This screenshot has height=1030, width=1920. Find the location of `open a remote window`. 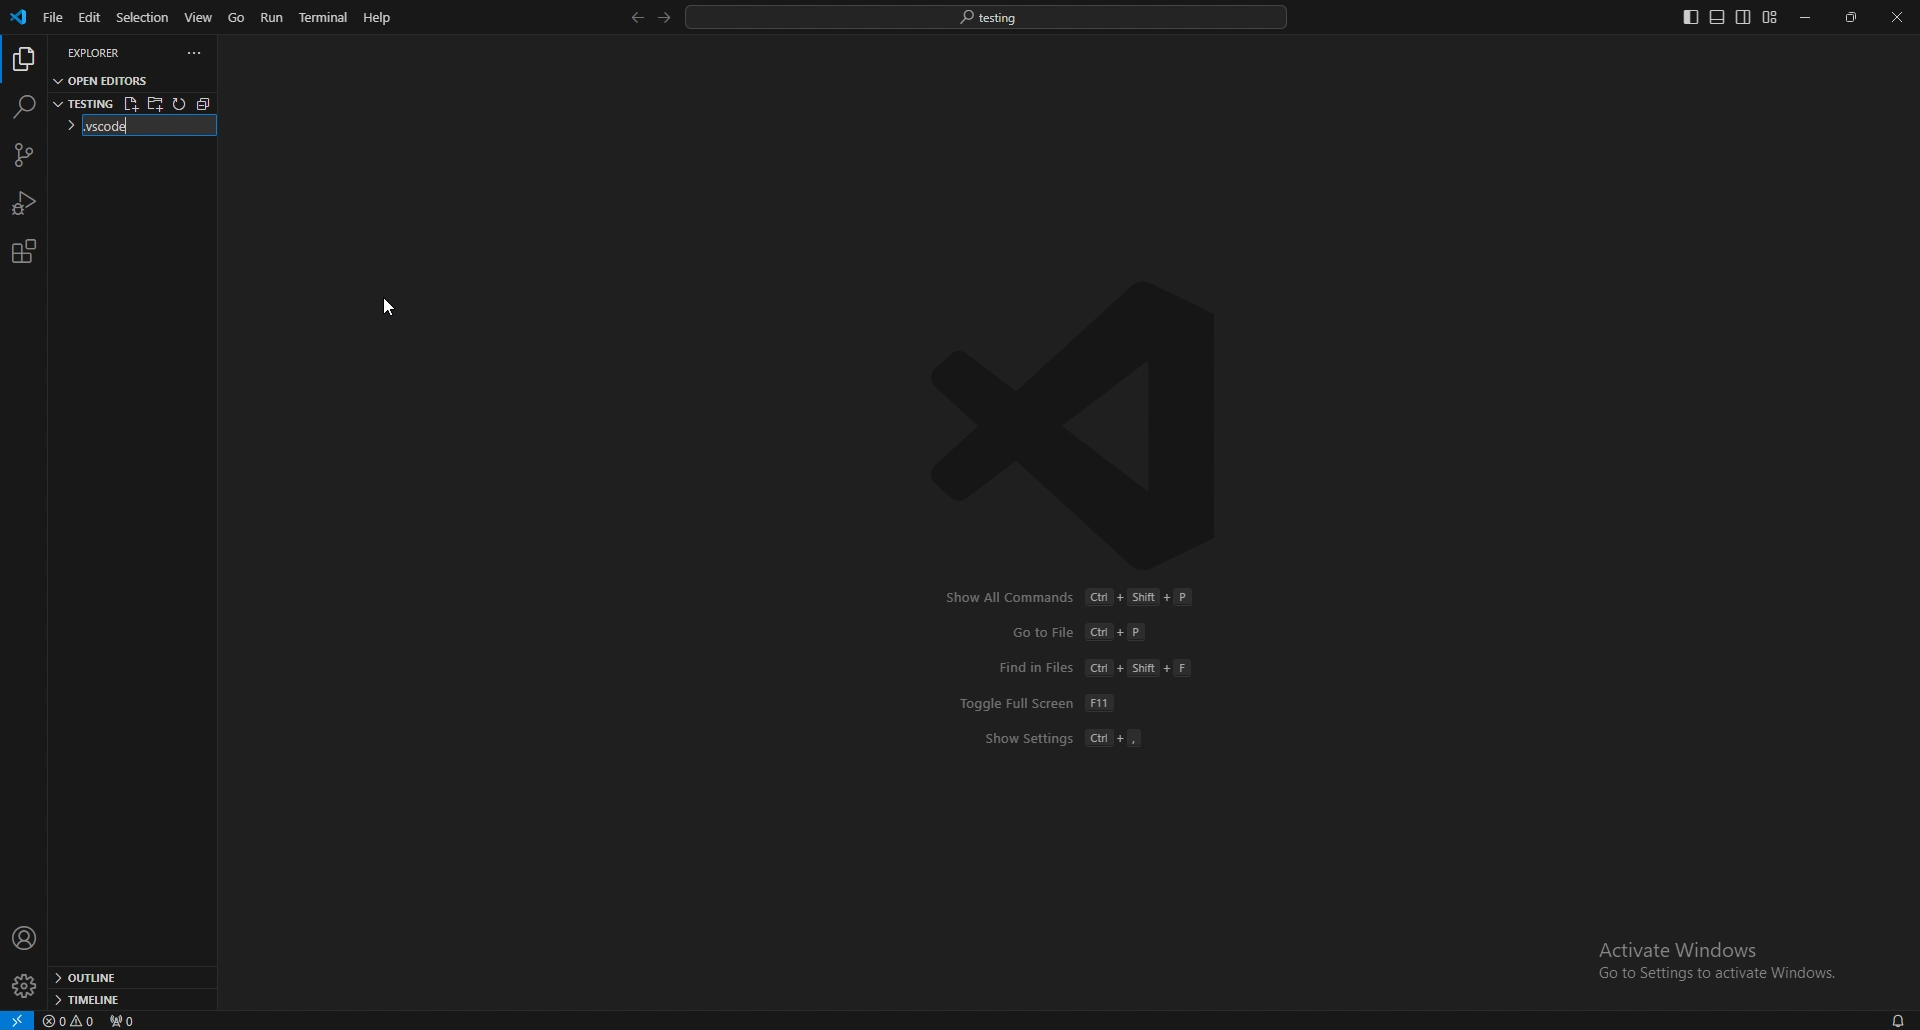

open a remote window is located at coordinates (16, 1019).